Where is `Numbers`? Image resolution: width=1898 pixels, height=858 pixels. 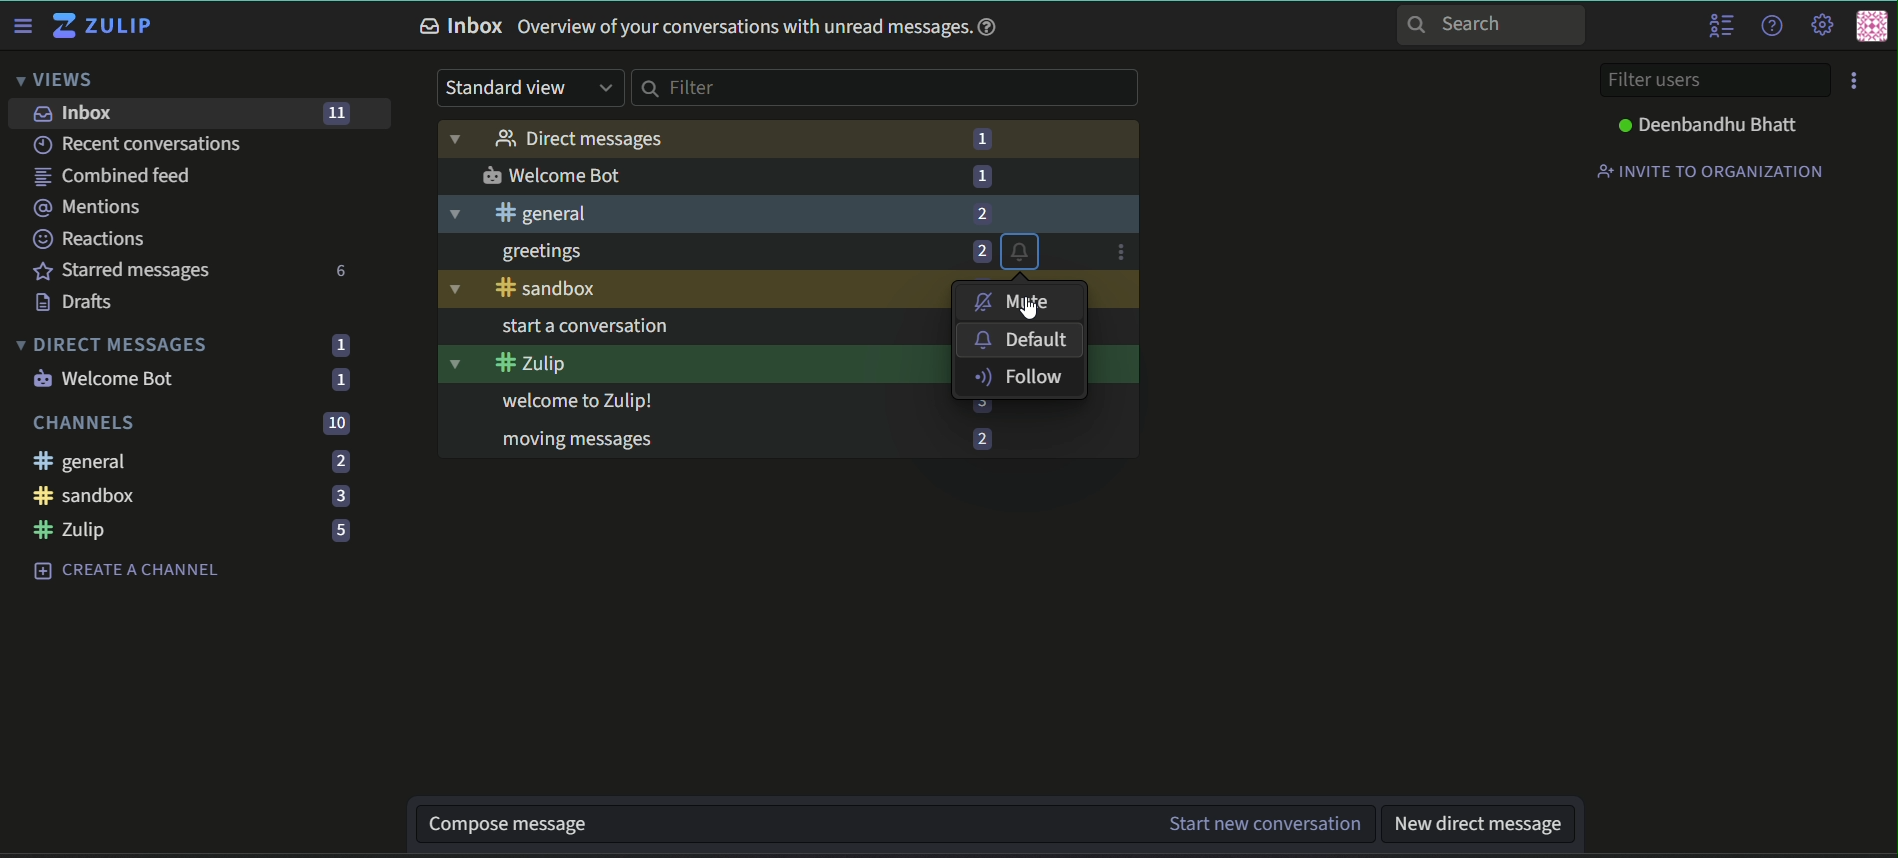
Numbers is located at coordinates (336, 495).